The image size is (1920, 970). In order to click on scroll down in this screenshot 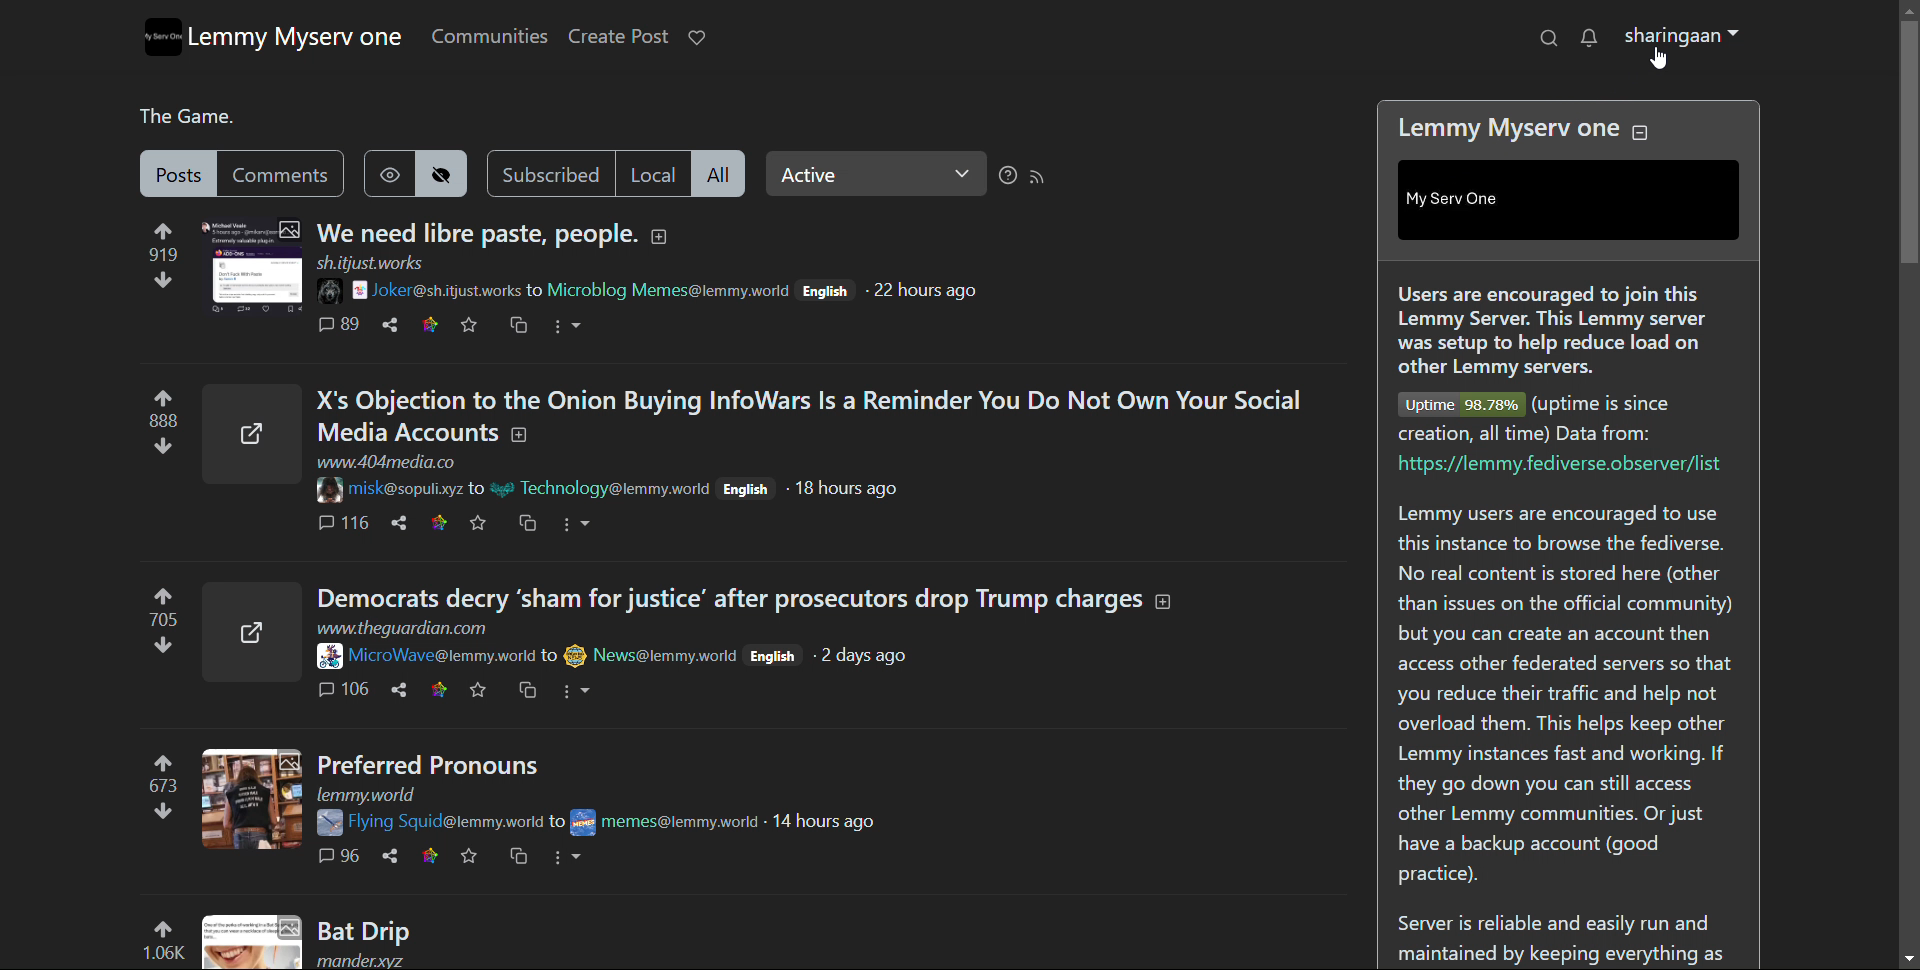, I will do `click(1908, 959)`.